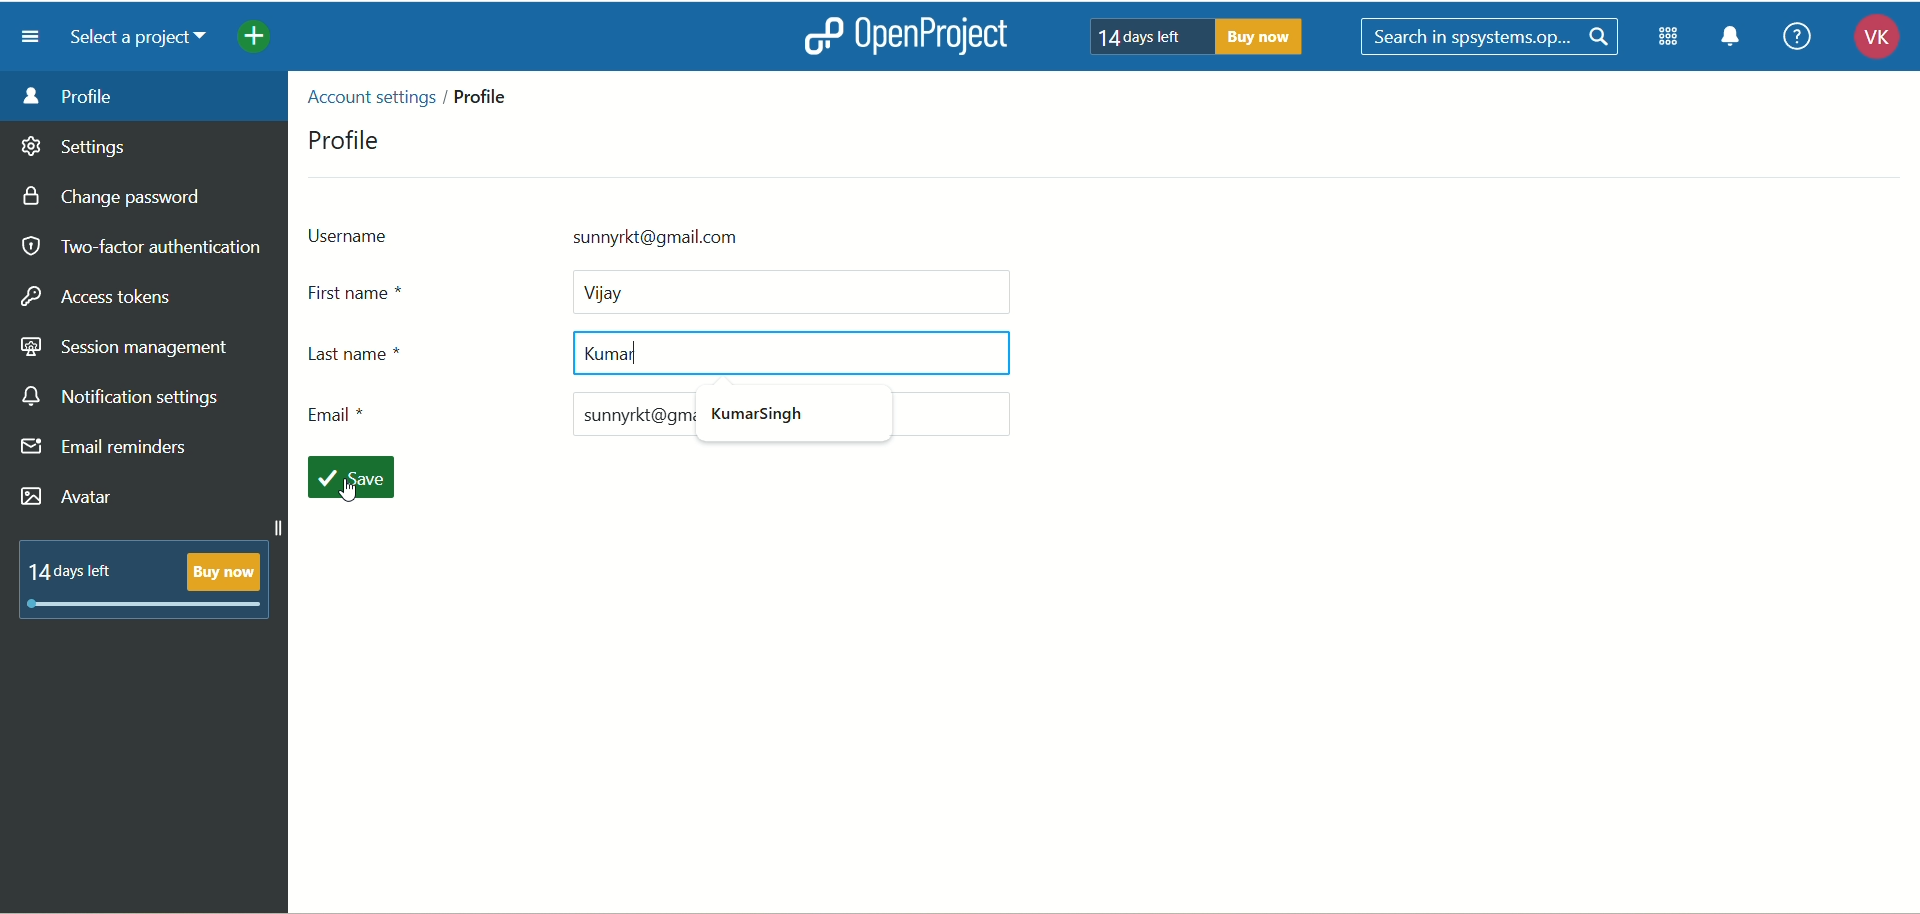  Describe the element at coordinates (140, 247) in the screenshot. I see `two-factor authentication` at that location.